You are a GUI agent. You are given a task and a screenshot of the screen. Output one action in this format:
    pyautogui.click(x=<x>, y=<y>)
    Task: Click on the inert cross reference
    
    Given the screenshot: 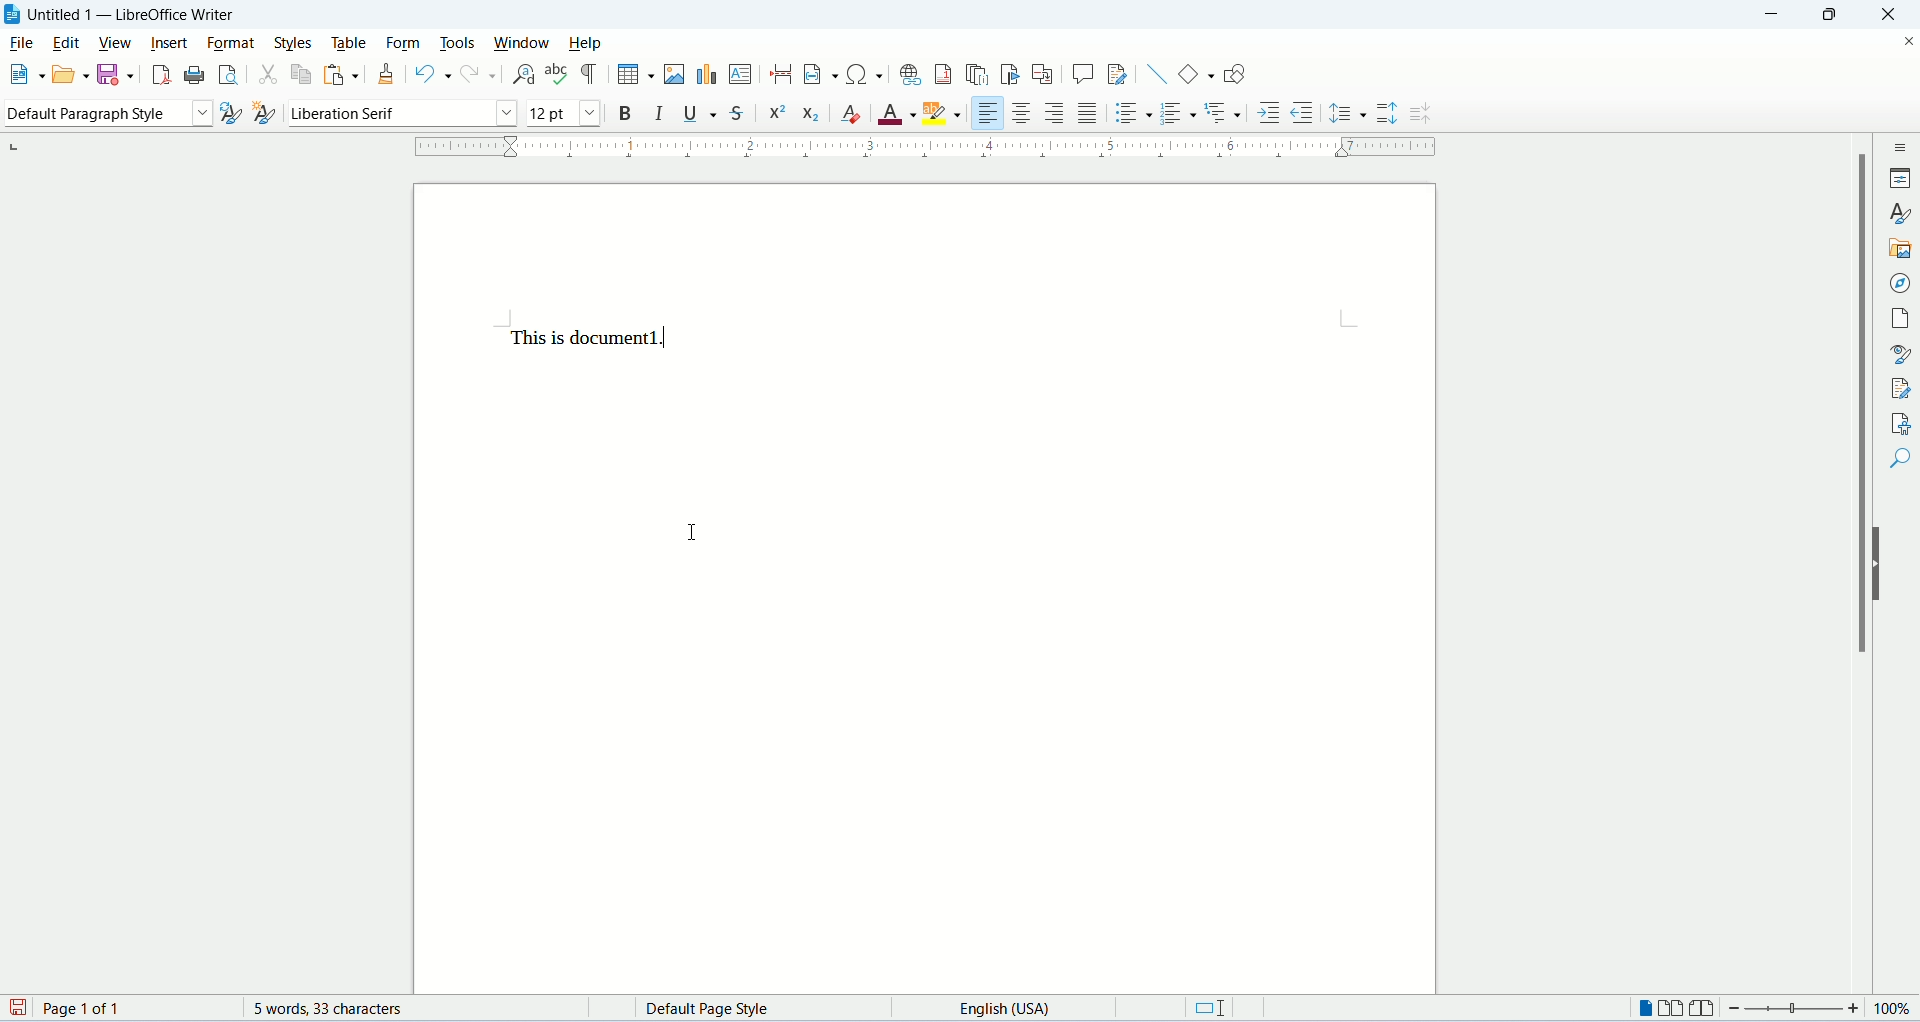 What is the action you would take?
    pyautogui.click(x=1045, y=76)
    